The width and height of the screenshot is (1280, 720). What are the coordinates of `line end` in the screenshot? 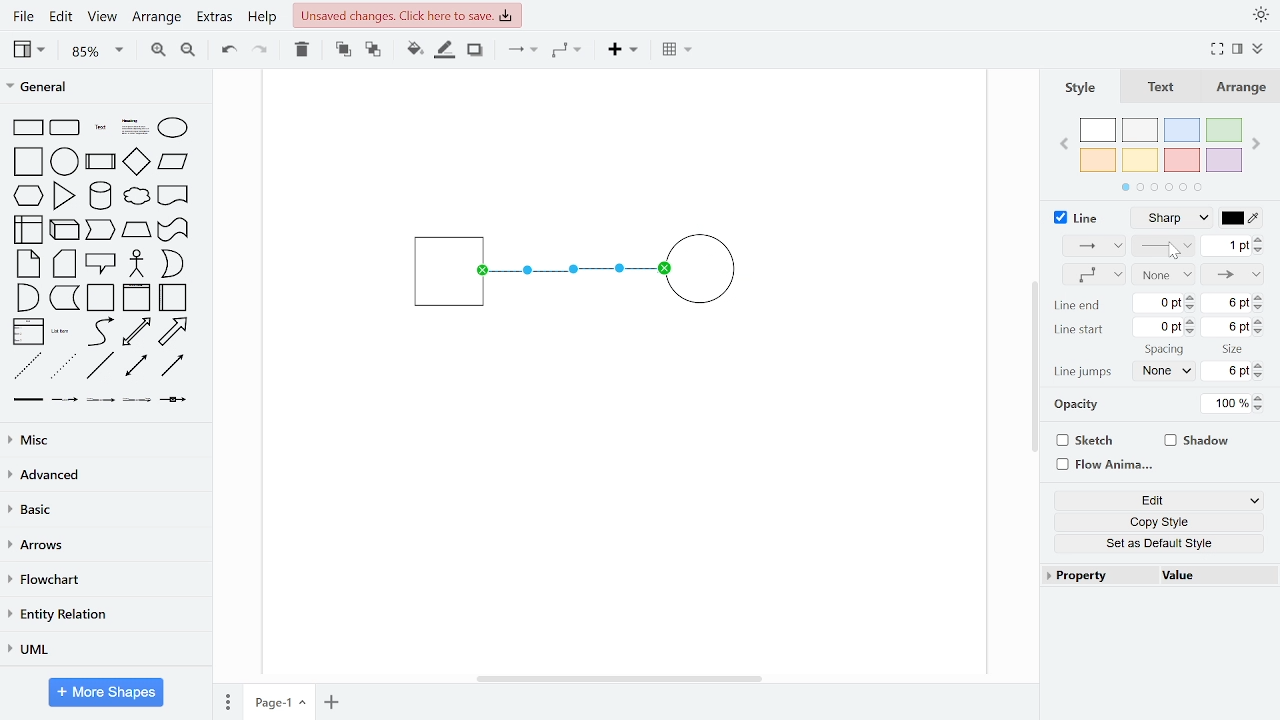 It's located at (1234, 273).